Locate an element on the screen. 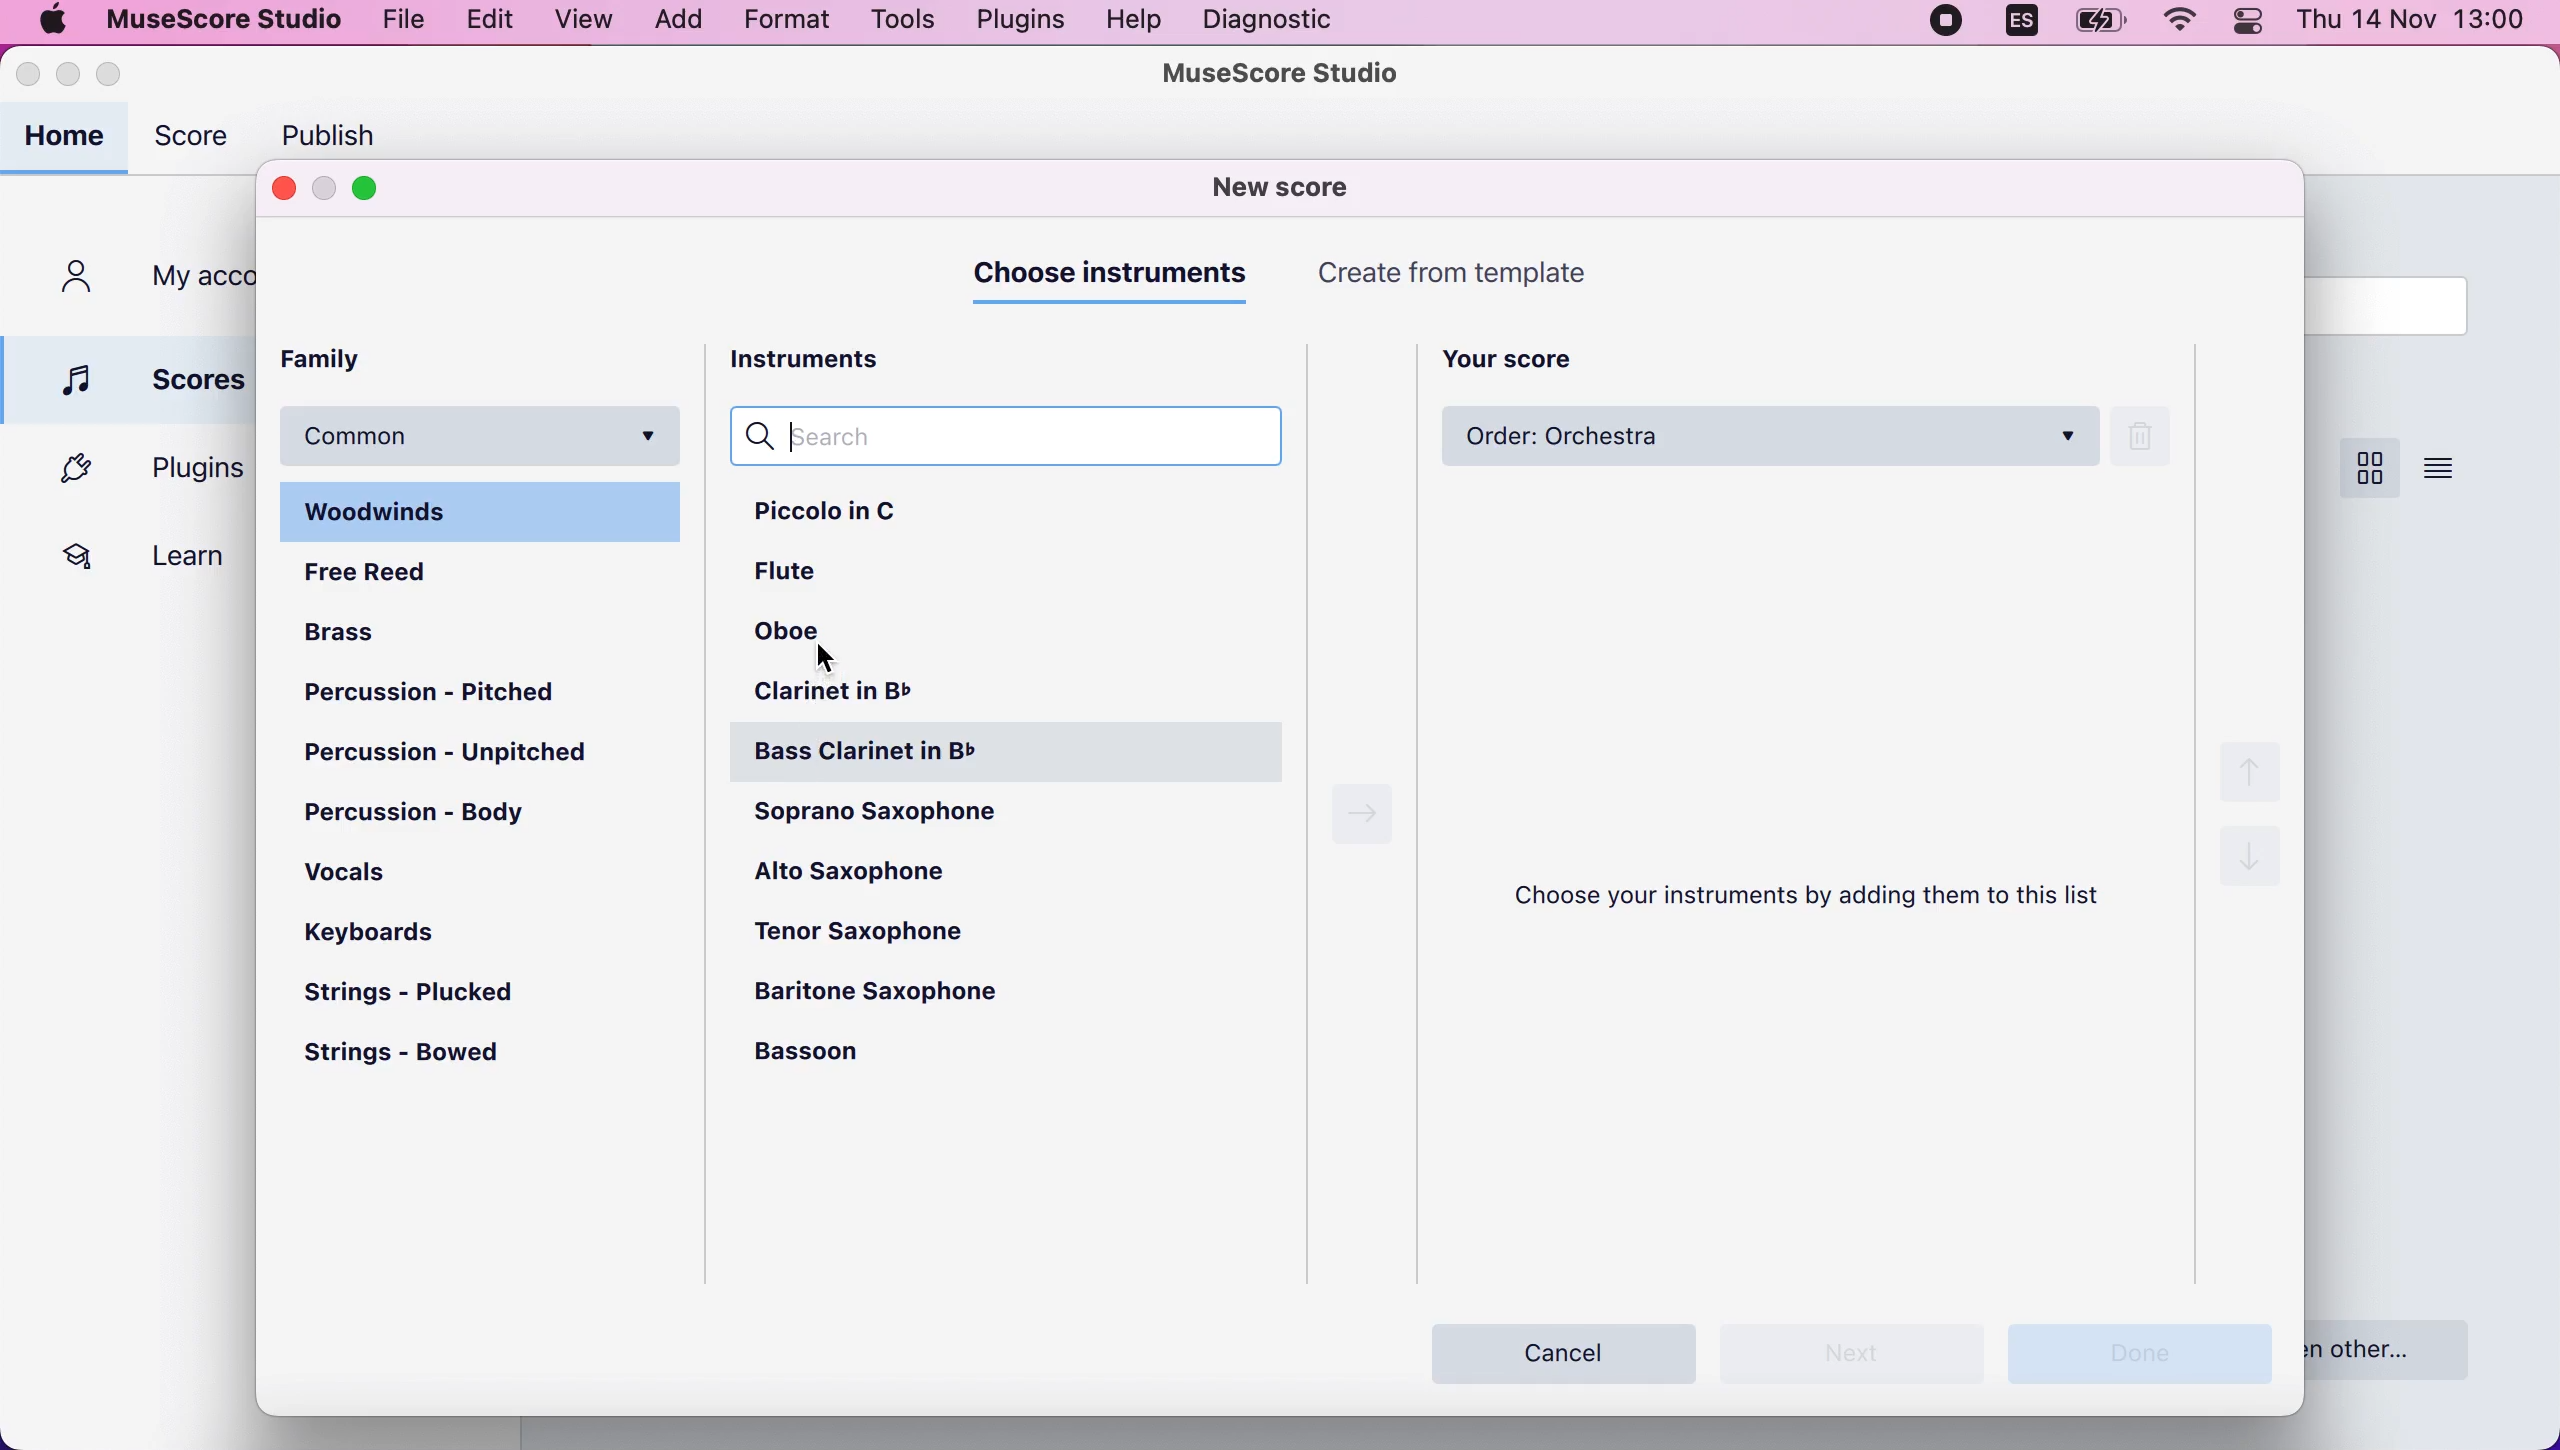 This screenshot has height=1450, width=2560. brass is located at coordinates (360, 628).